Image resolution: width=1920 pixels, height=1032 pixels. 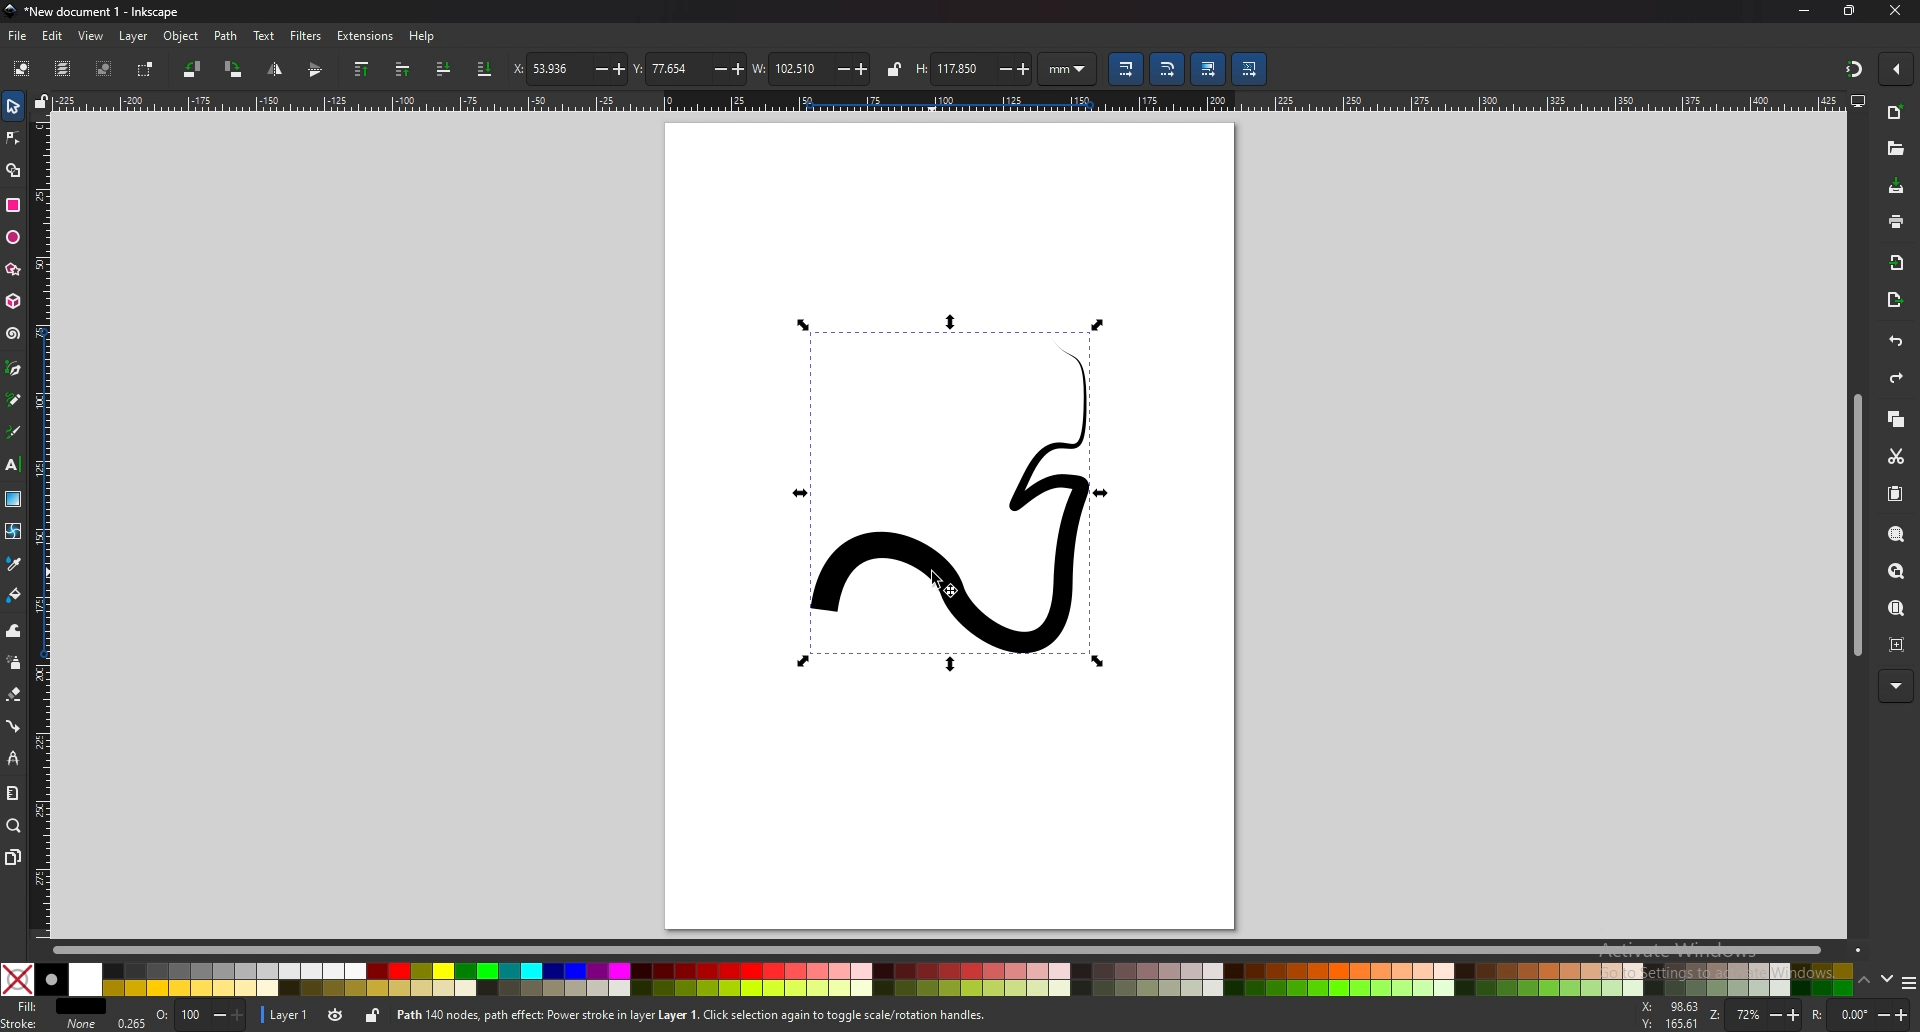 I want to click on redo, so click(x=1899, y=378).